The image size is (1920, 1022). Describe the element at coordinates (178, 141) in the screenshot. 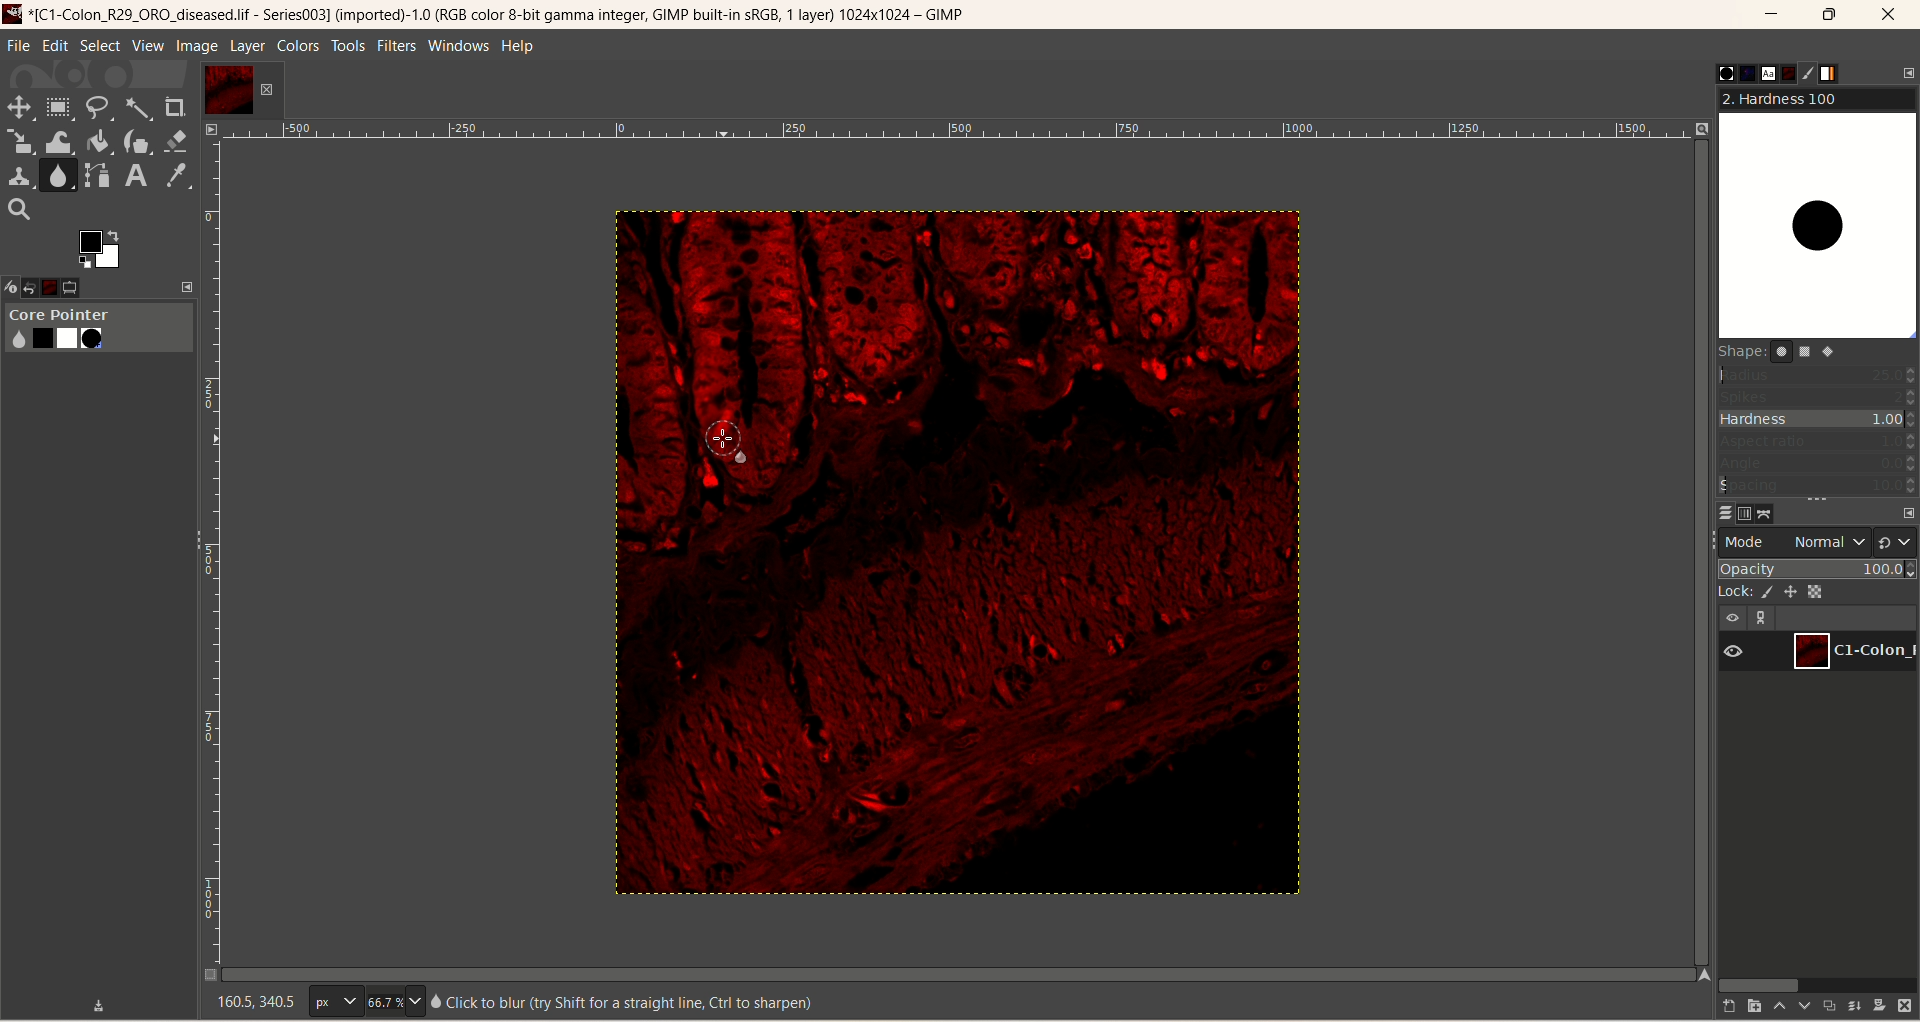

I see `eraser` at that location.